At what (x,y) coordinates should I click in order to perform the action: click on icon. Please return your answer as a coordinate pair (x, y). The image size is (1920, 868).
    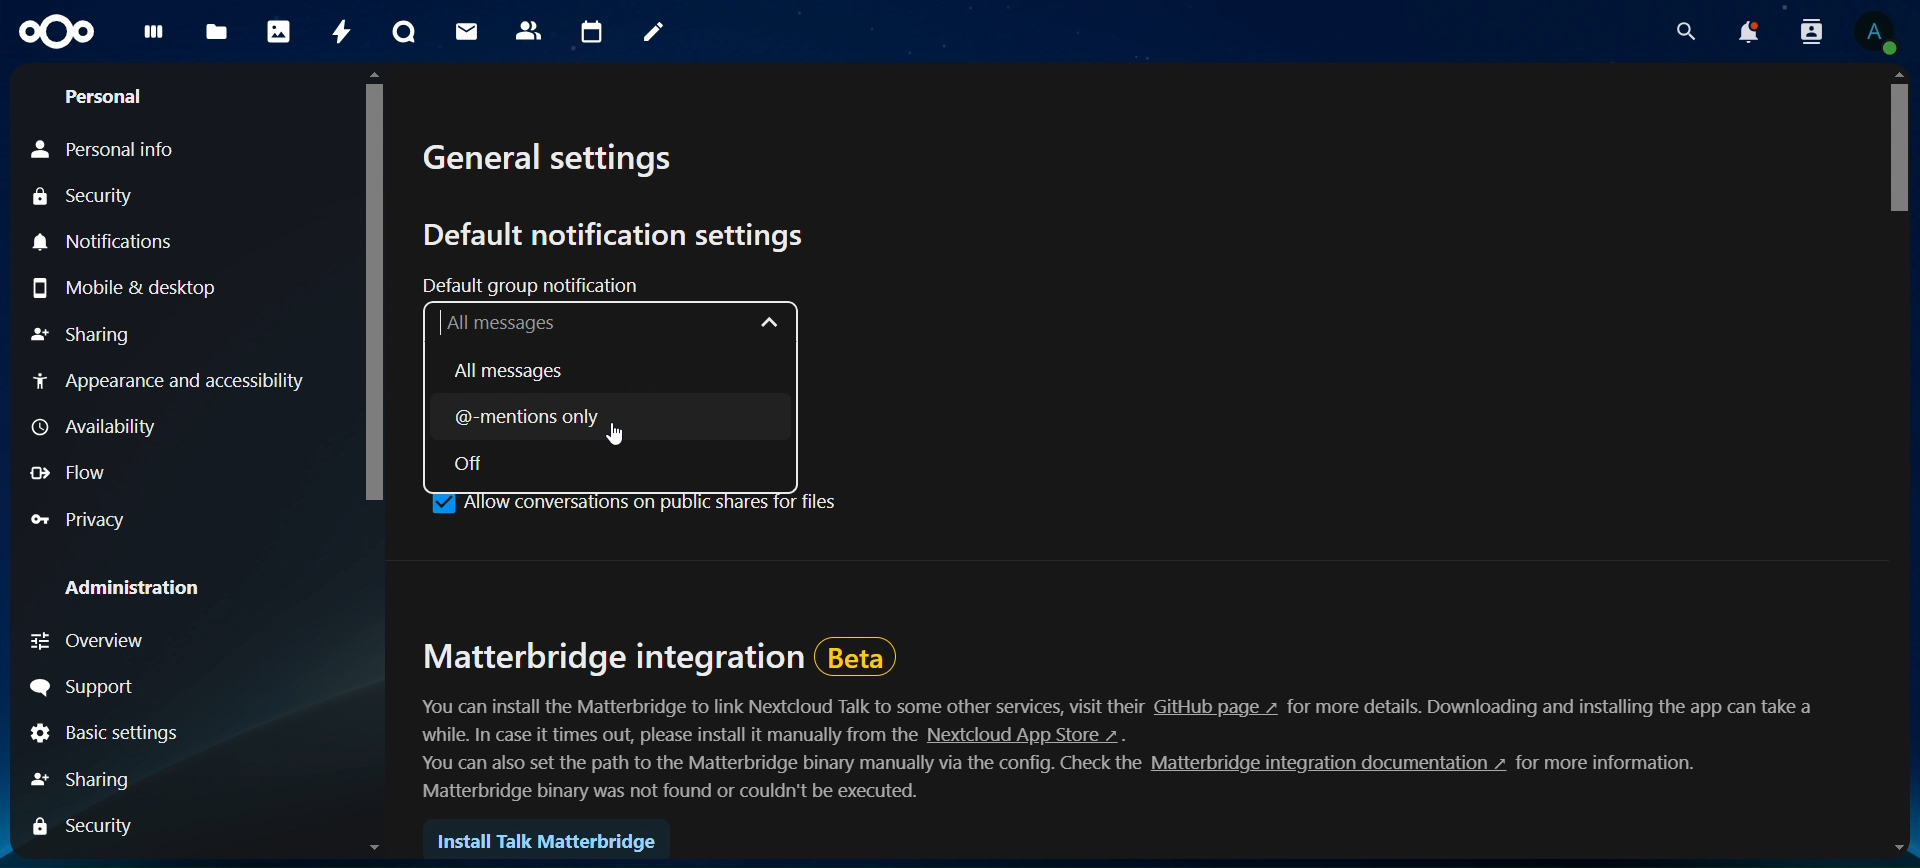
    Looking at the image, I should click on (60, 37).